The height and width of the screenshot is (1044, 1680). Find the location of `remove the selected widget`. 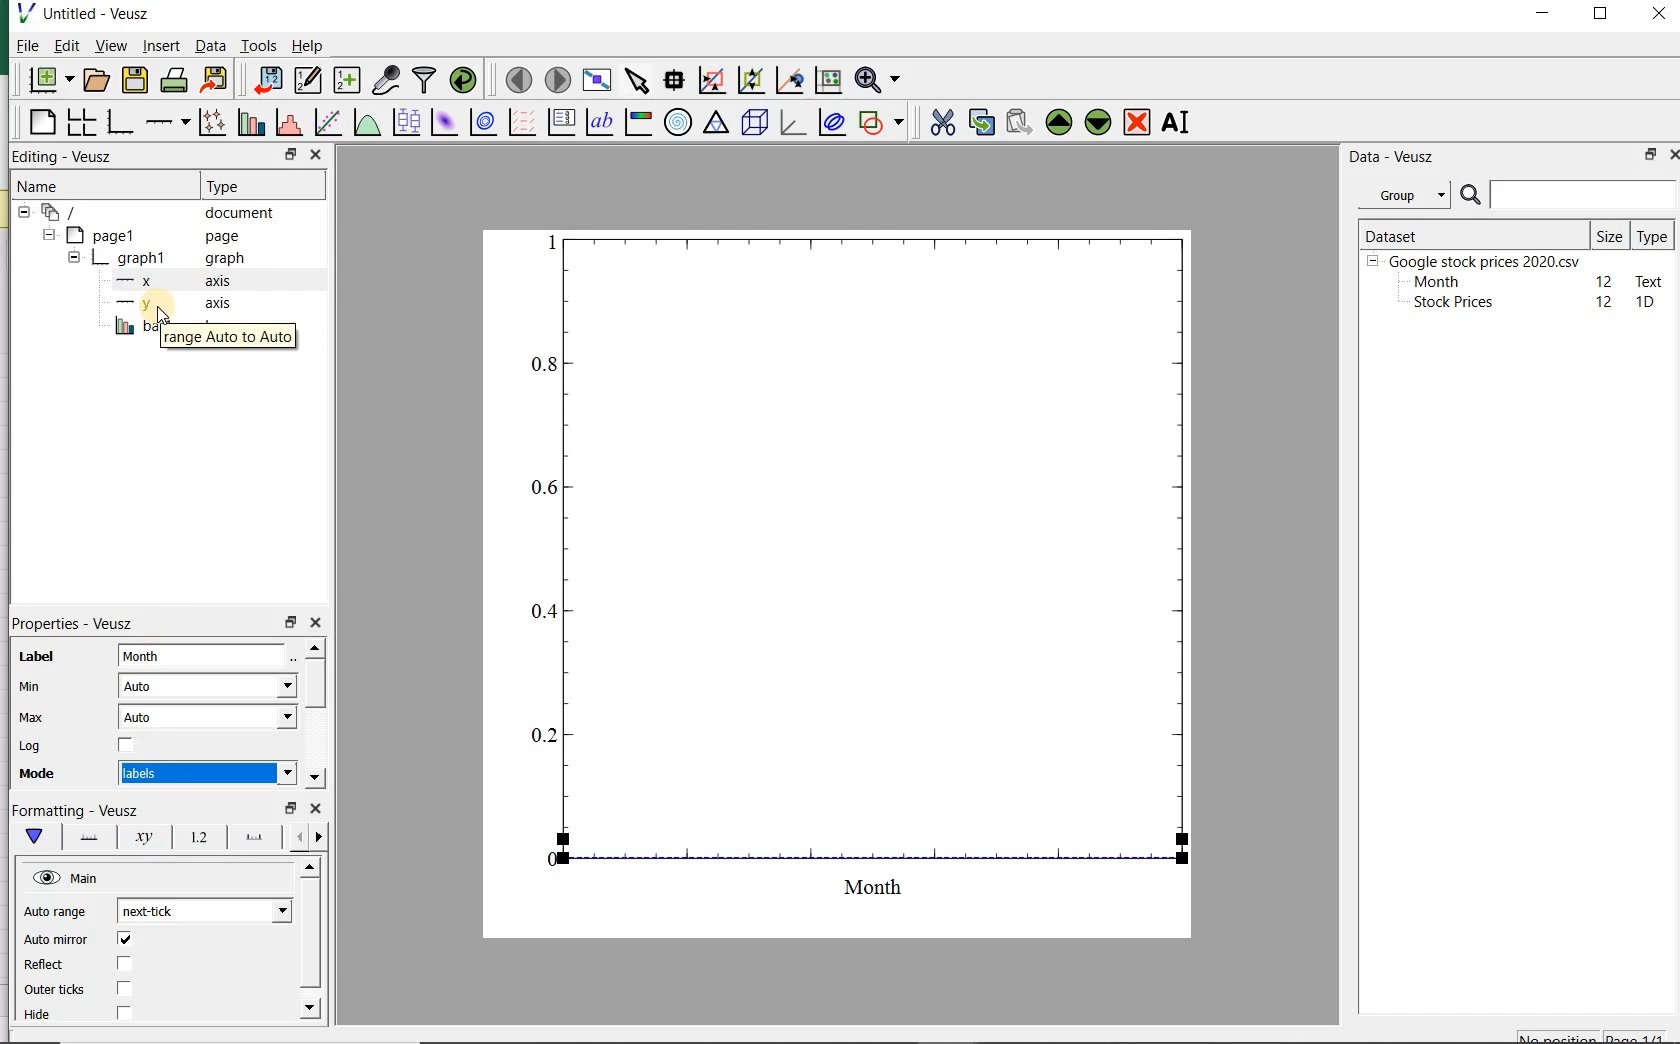

remove the selected widget is located at coordinates (1138, 122).